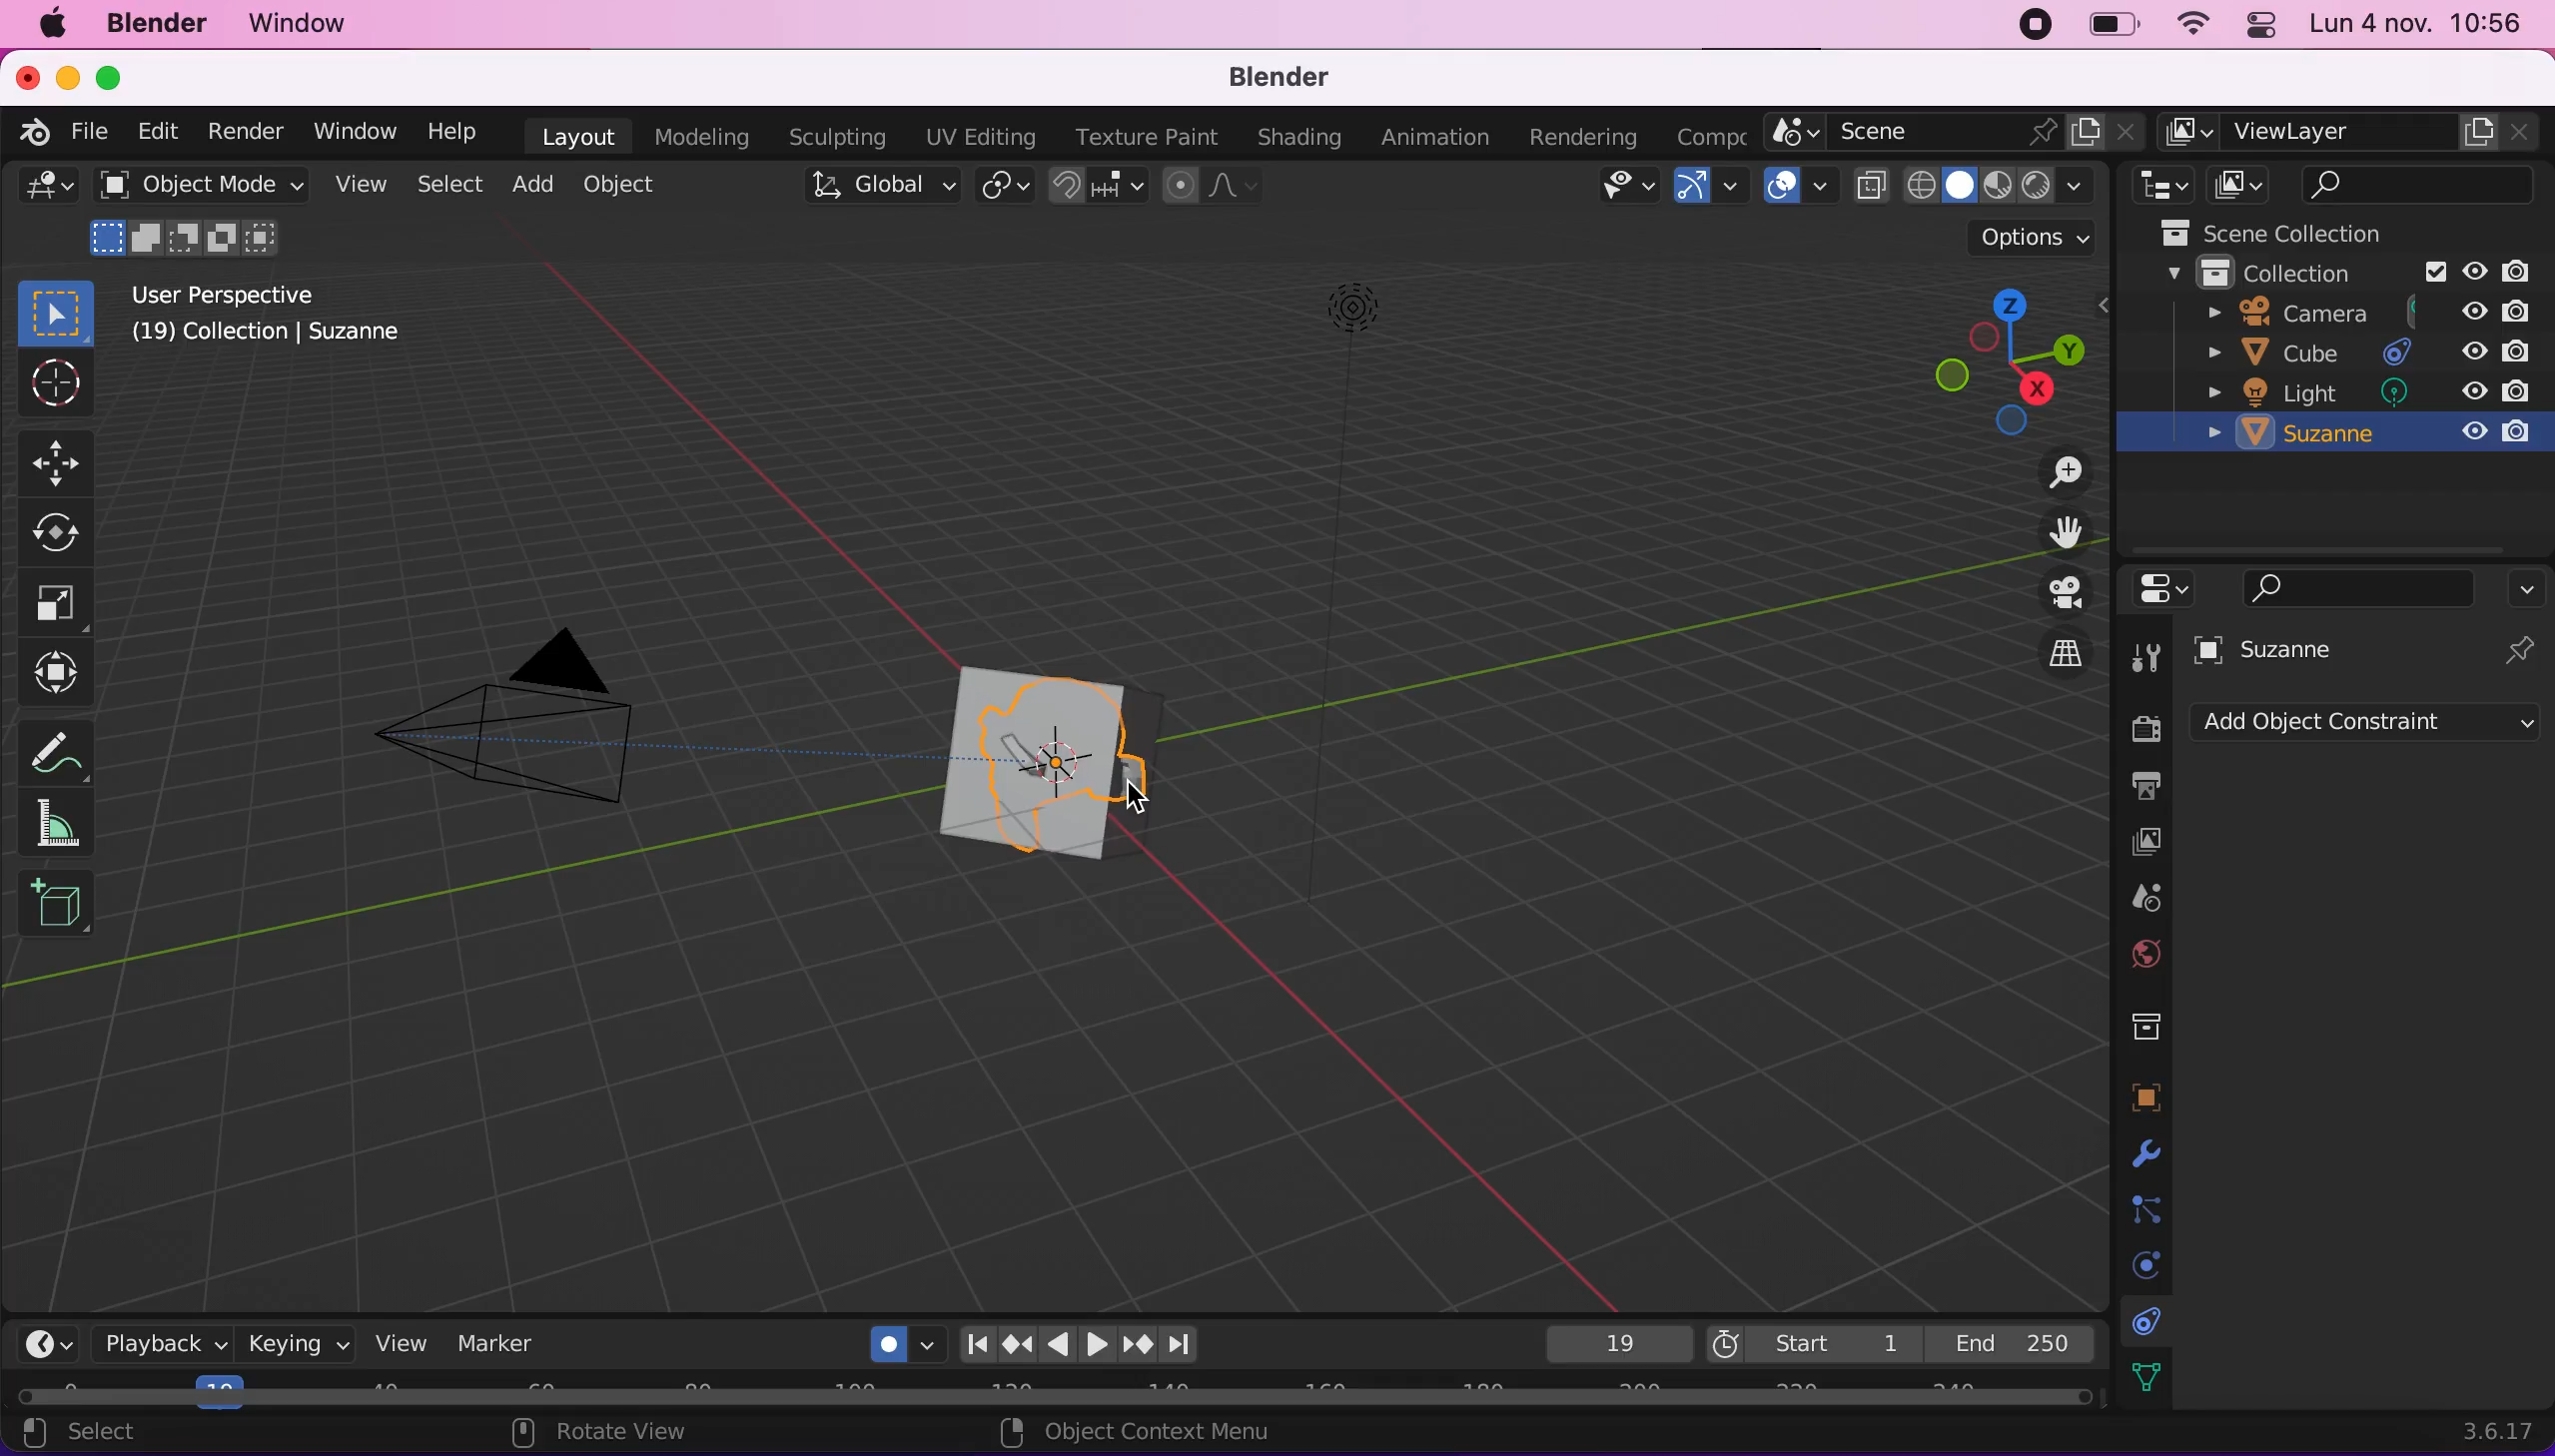  I want to click on rotate, so click(62, 534).